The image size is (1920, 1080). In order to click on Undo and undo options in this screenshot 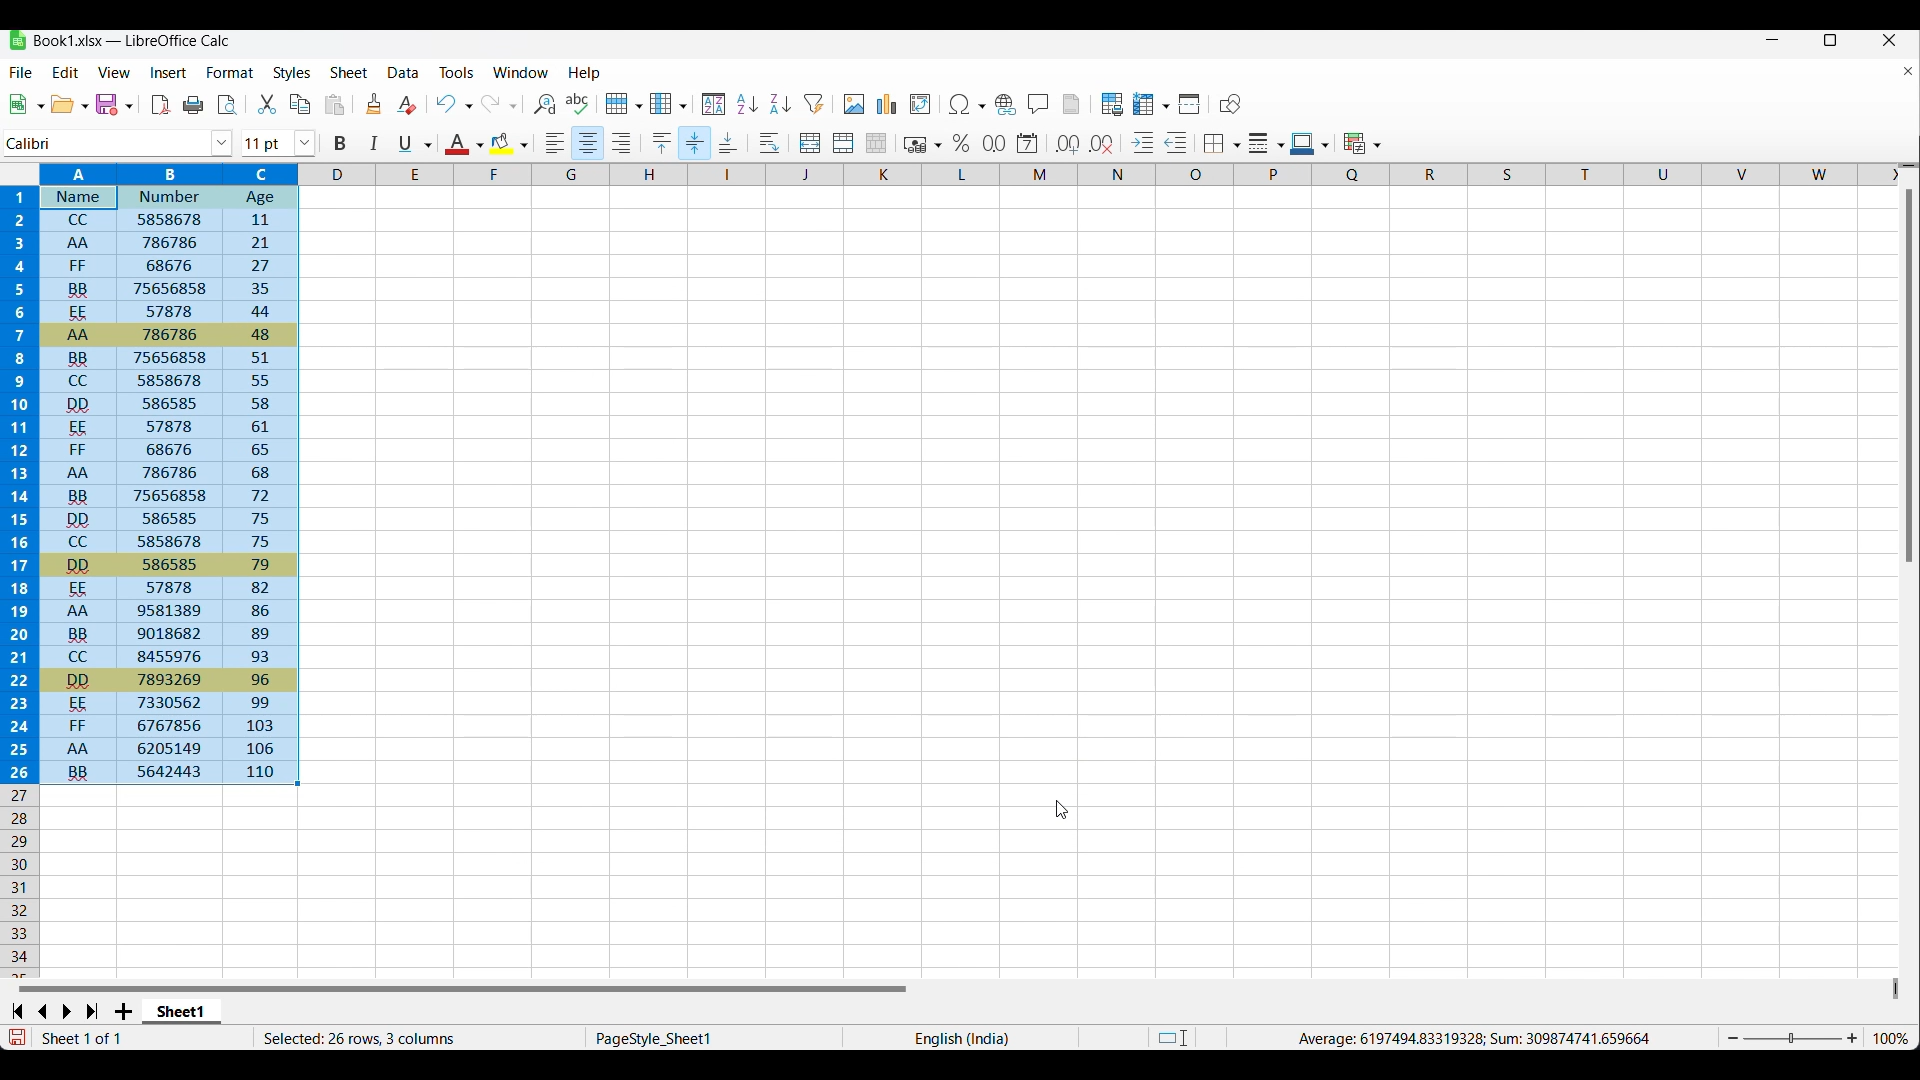, I will do `click(454, 103)`.